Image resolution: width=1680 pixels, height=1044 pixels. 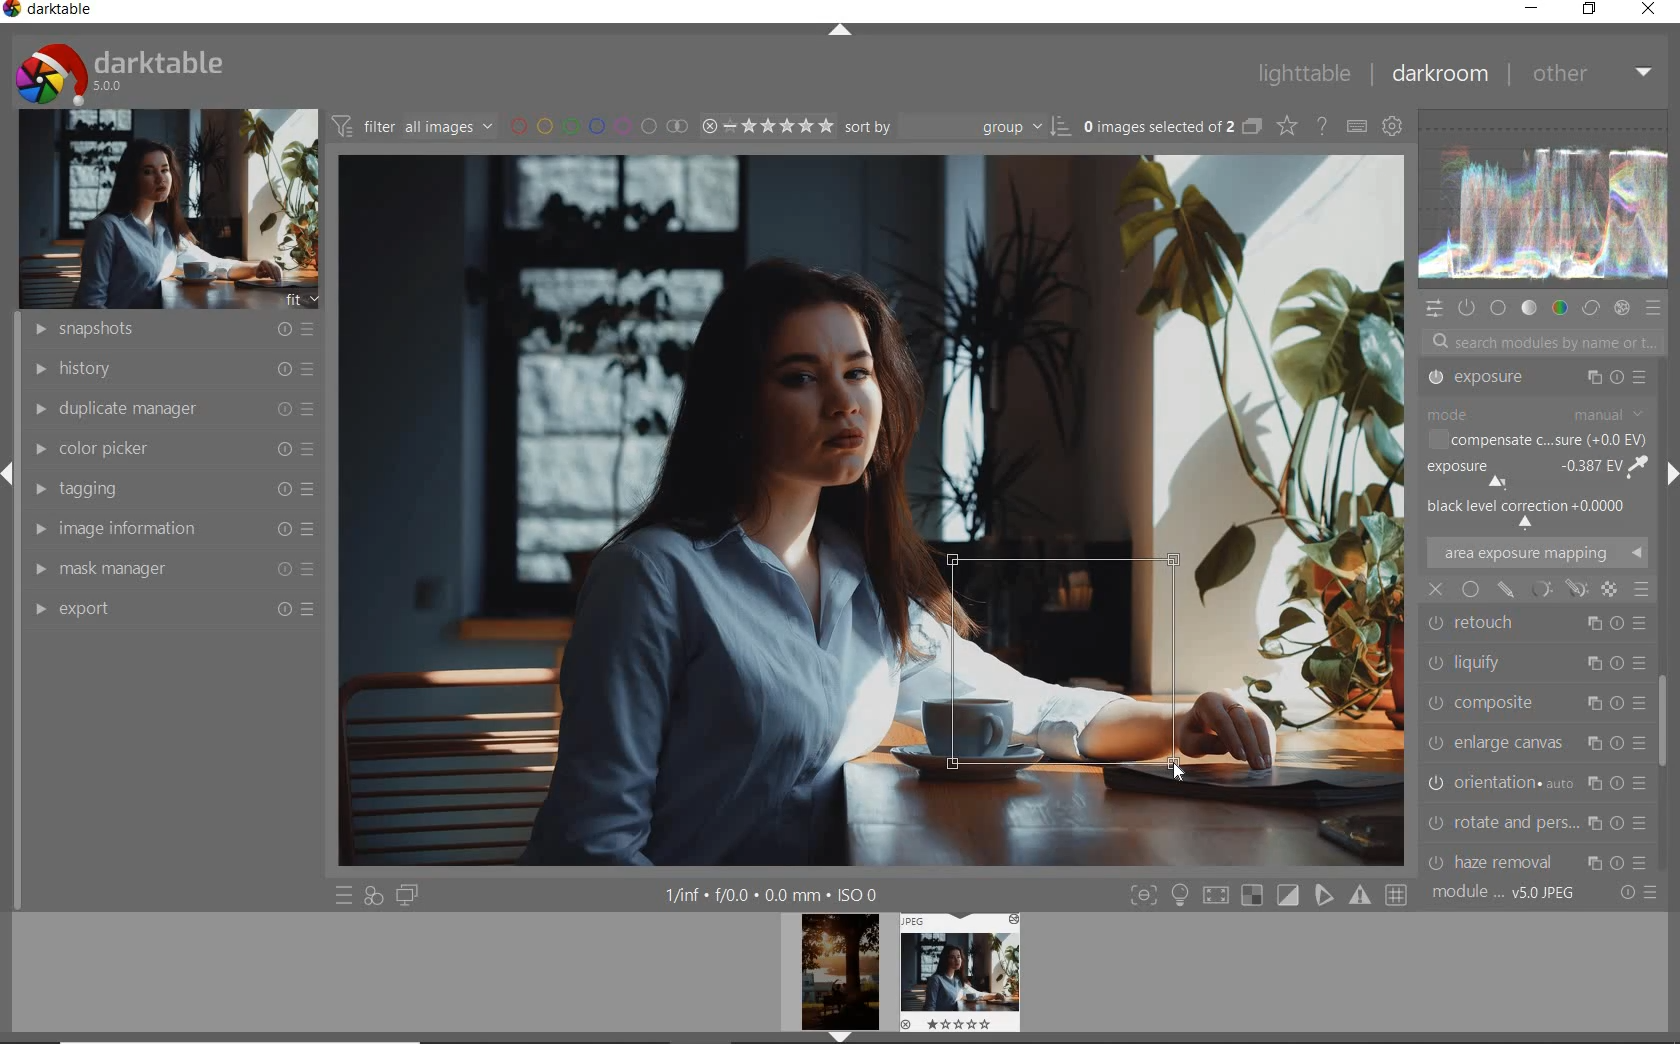 What do you see at coordinates (1437, 589) in the screenshot?
I see `close` at bounding box center [1437, 589].